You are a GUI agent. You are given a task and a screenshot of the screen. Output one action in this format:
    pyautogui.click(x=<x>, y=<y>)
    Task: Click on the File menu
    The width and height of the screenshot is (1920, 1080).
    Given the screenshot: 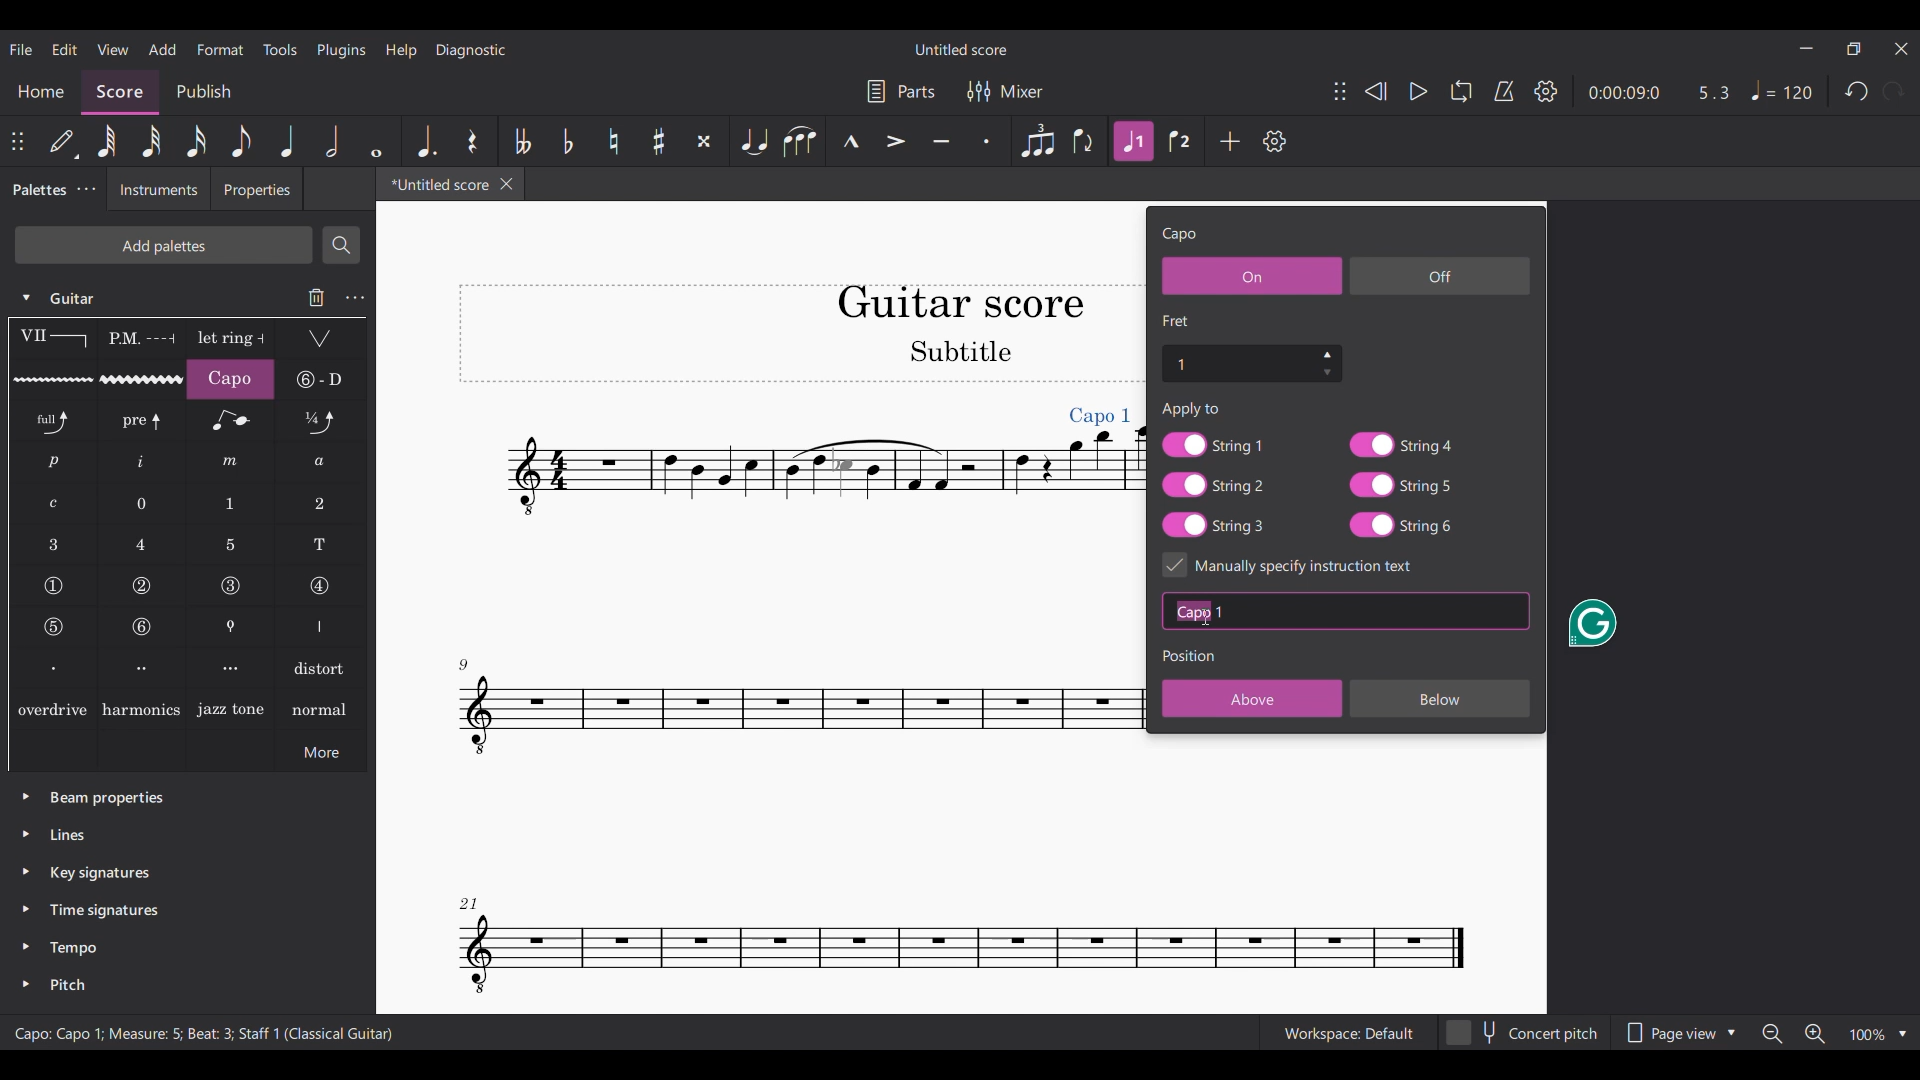 What is the action you would take?
    pyautogui.click(x=22, y=49)
    